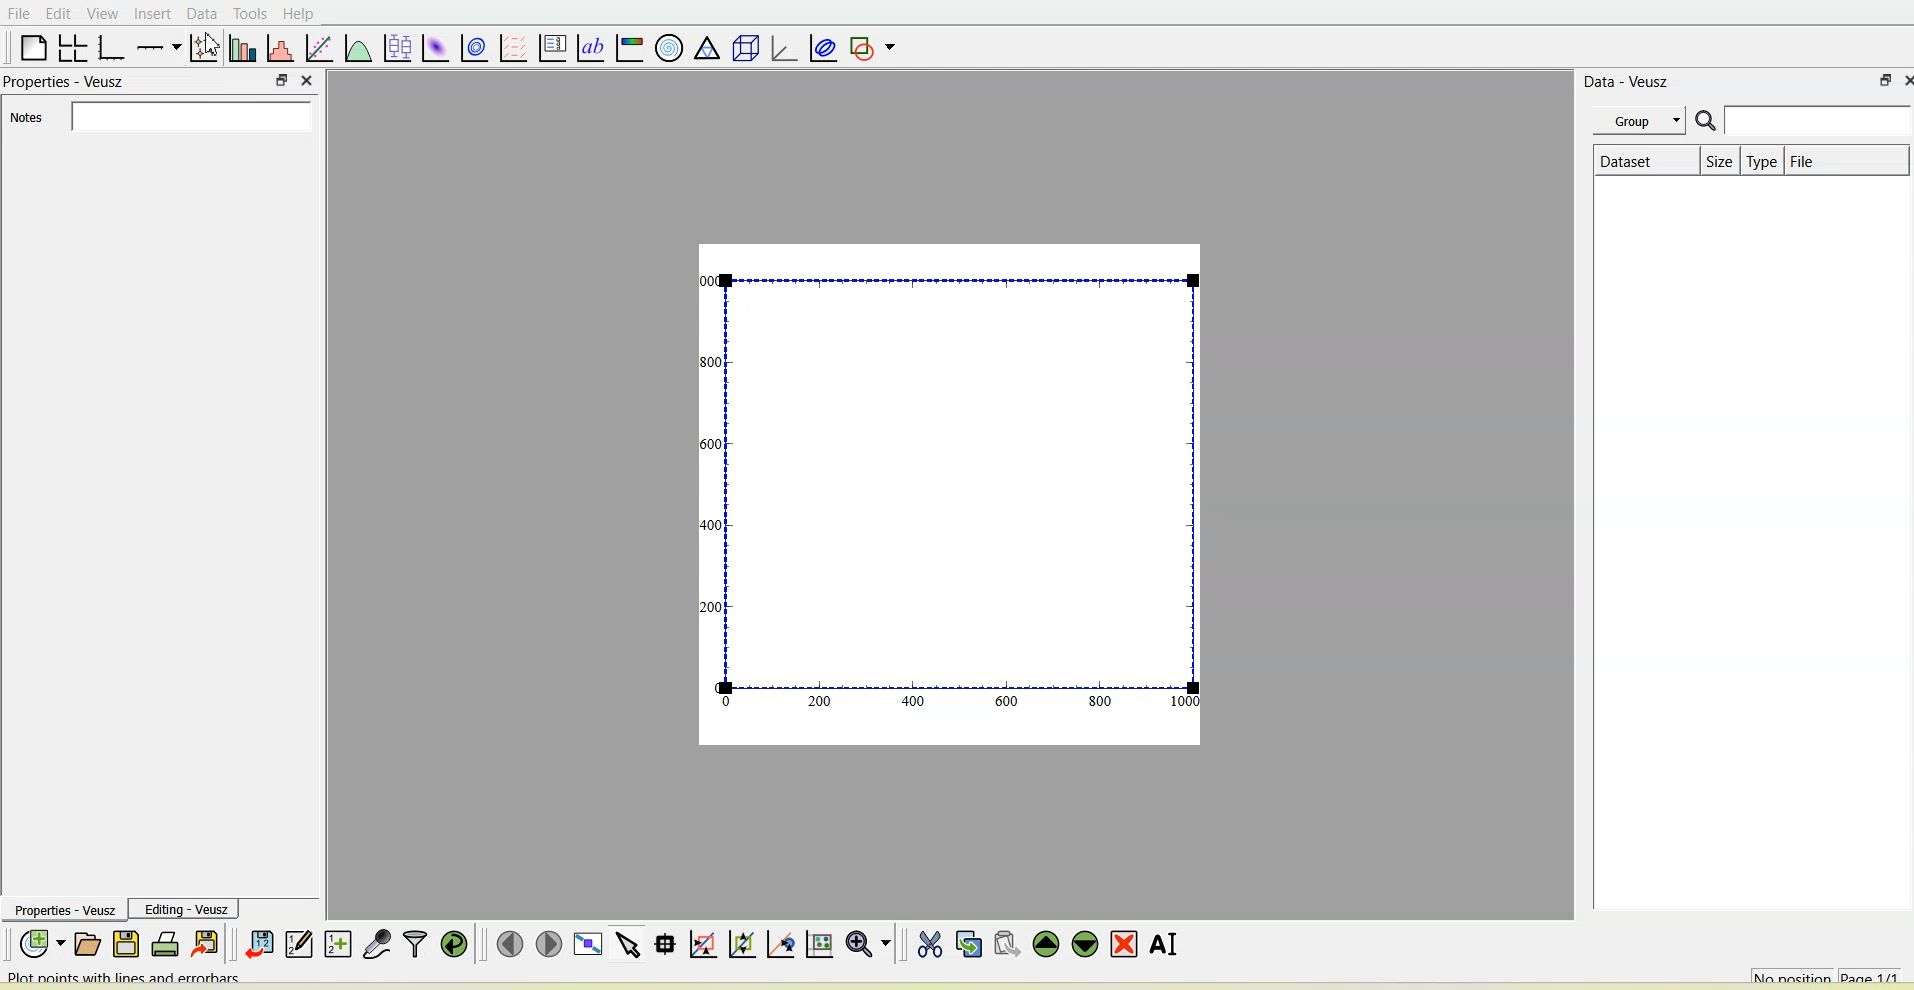 Image resolution: width=1914 pixels, height=990 pixels. What do you see at coordinates (671, 47) in the screenshot?
I see `Polar graph` at bounding box center [671, 47].